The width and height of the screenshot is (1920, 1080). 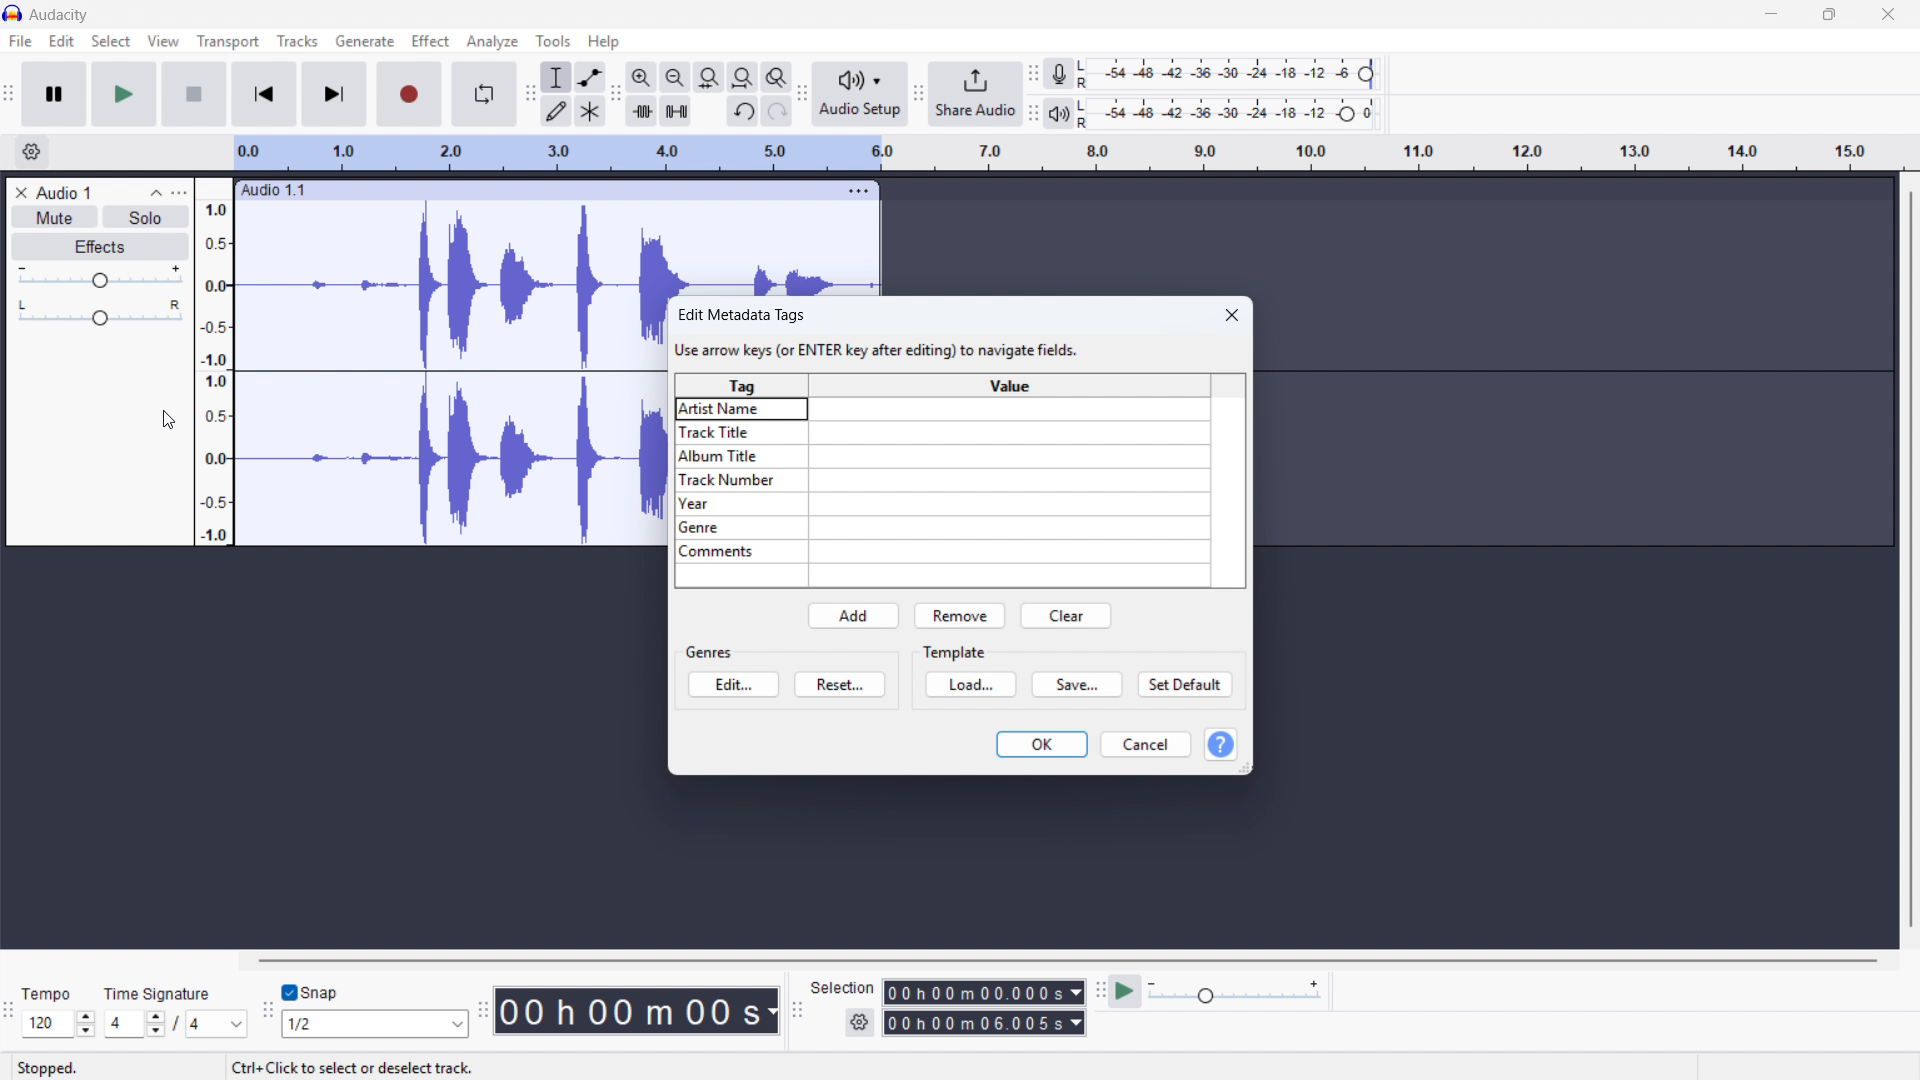 What do you see at coordinates (491, 42) in the screenshot?
I see `analyze` at bounding box center [491, 42].